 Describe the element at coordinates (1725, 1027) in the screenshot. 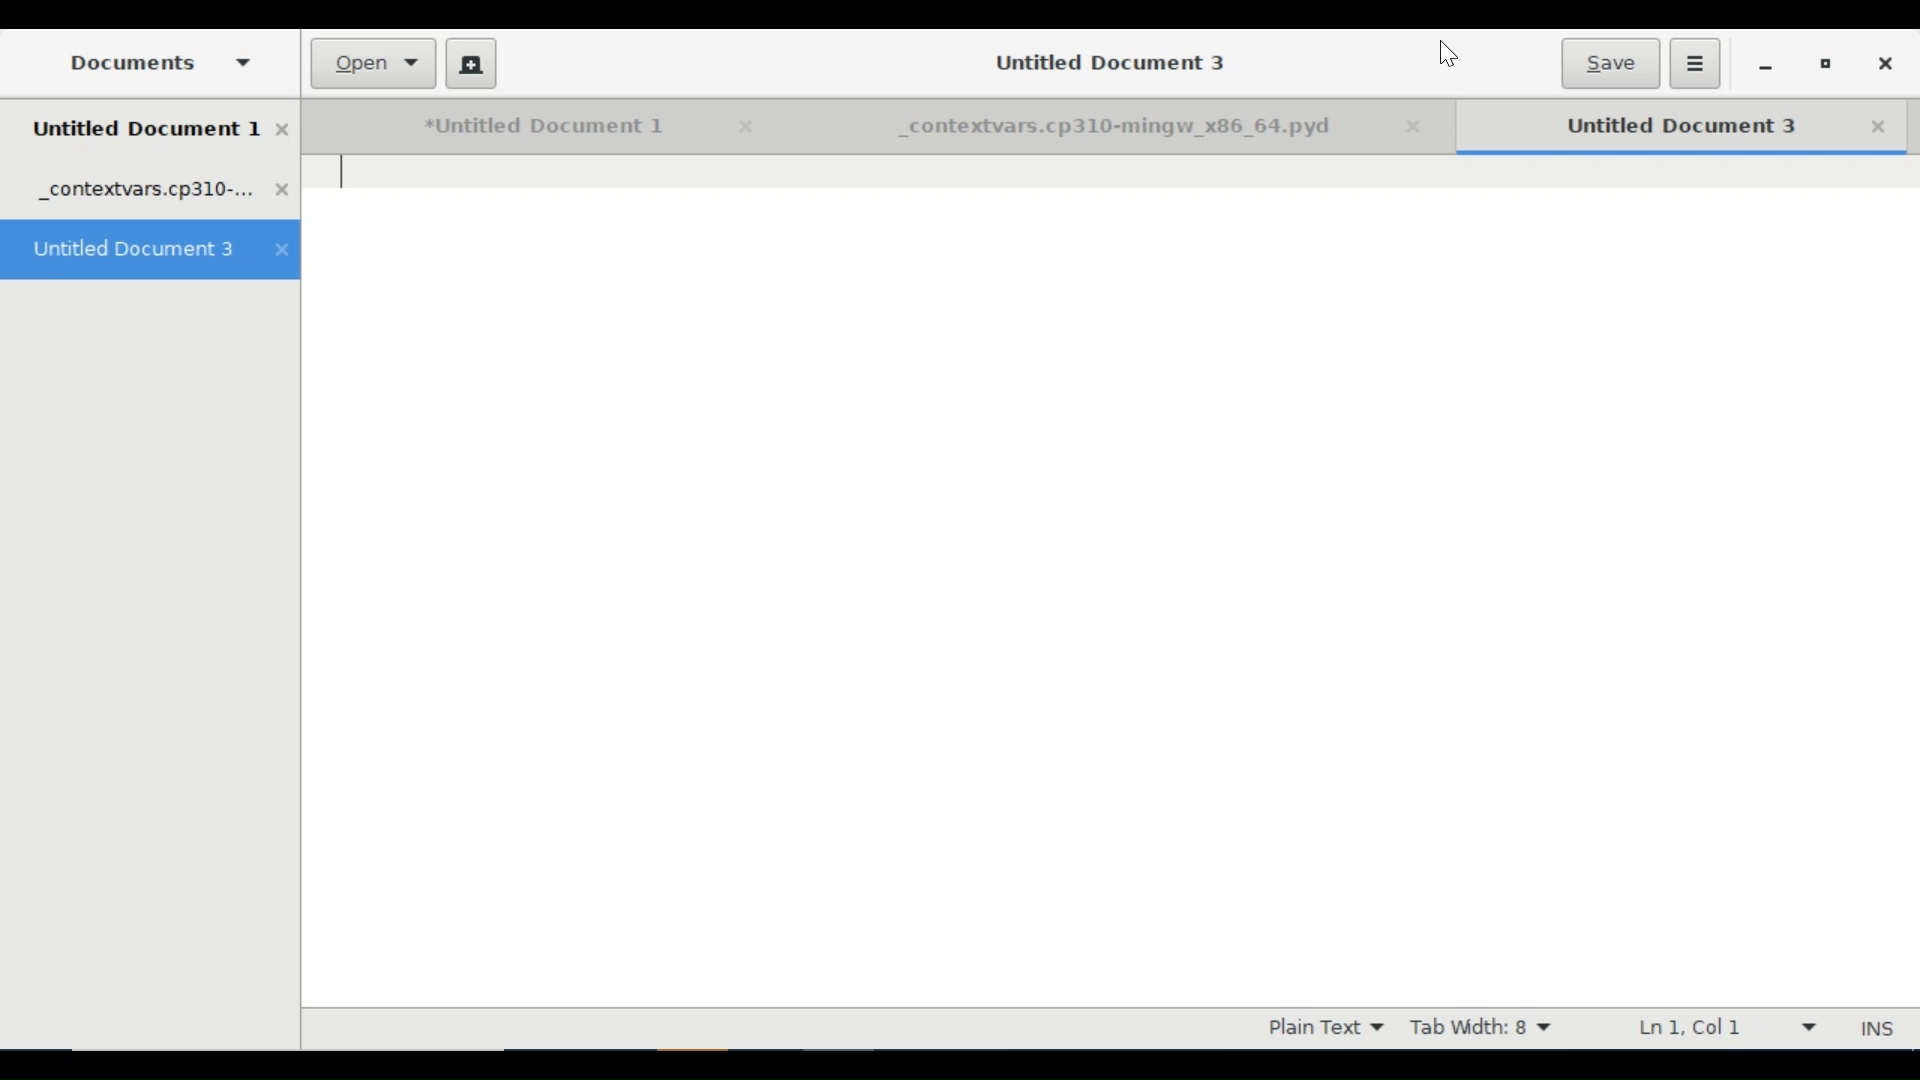

I see `Line & Column Preference` at that location.